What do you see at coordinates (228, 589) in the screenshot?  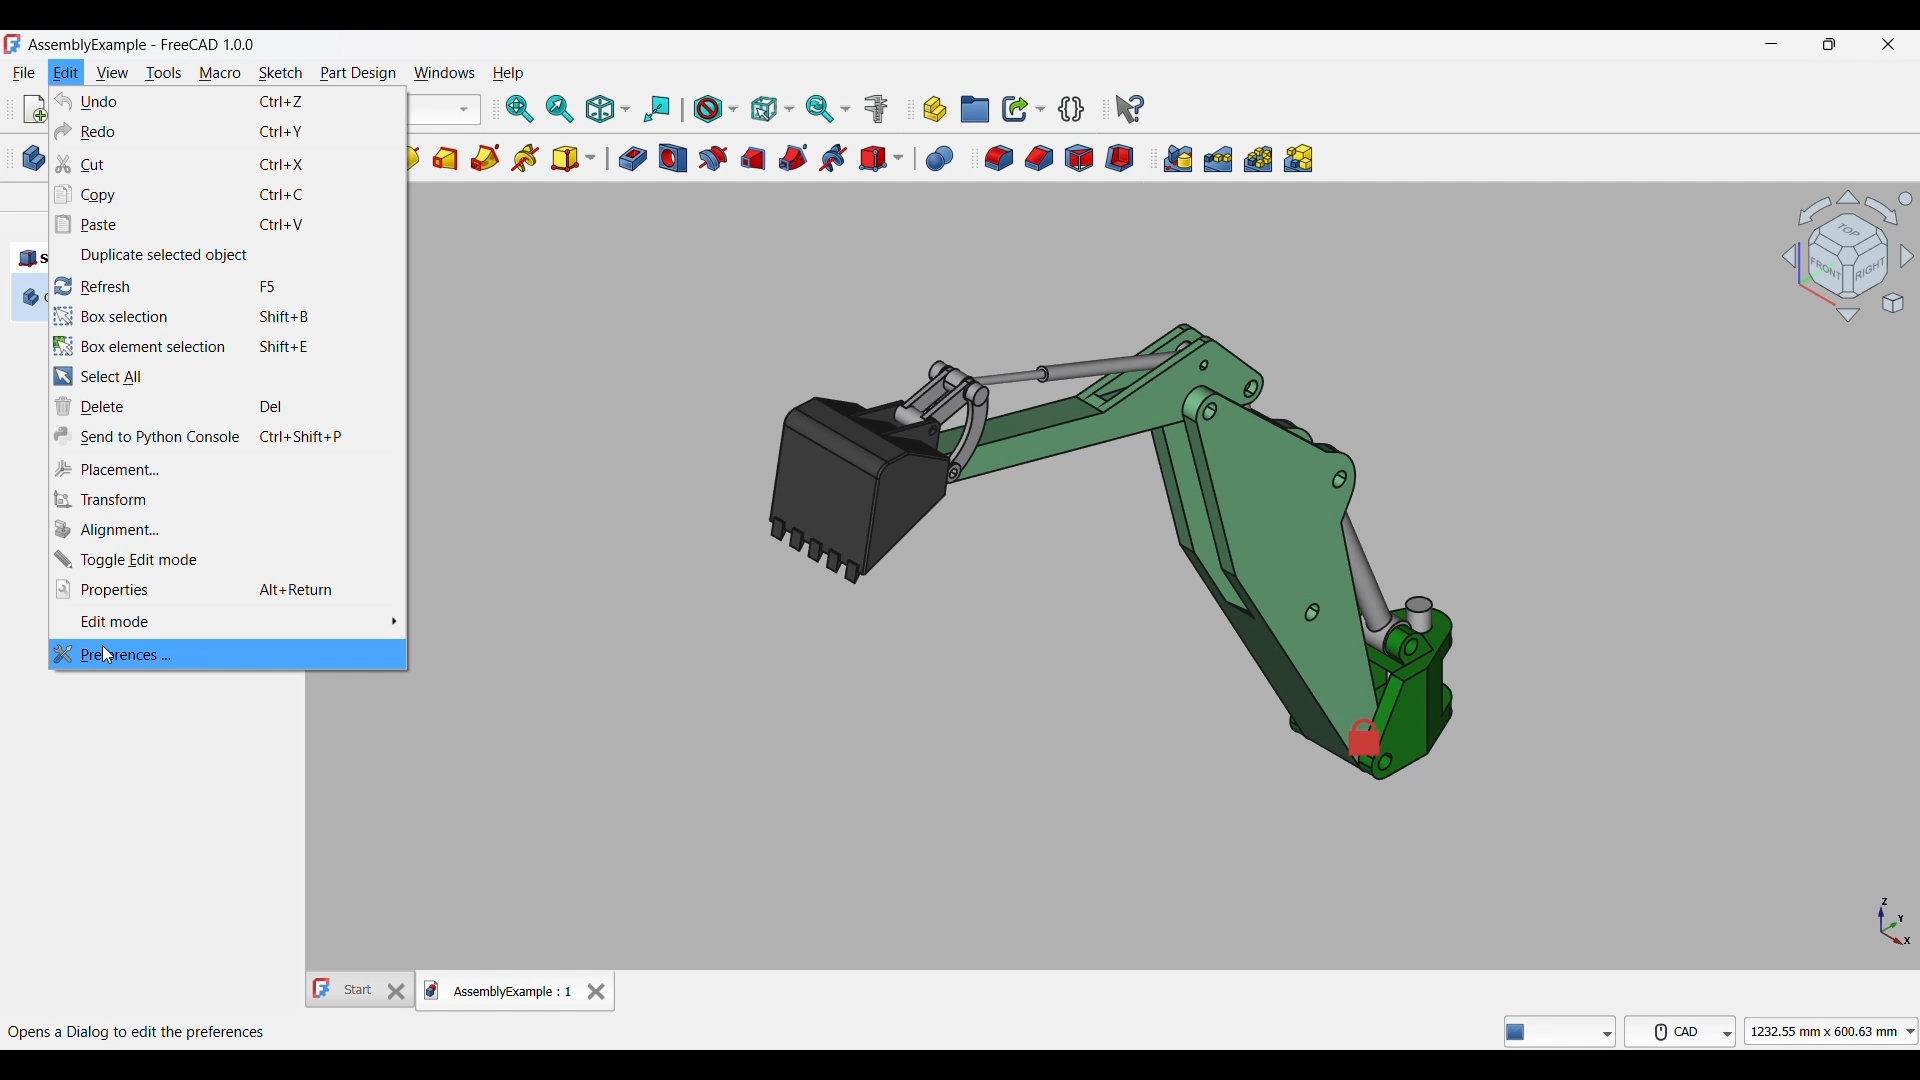 I see `Properties` at bounding box center [228, 589].